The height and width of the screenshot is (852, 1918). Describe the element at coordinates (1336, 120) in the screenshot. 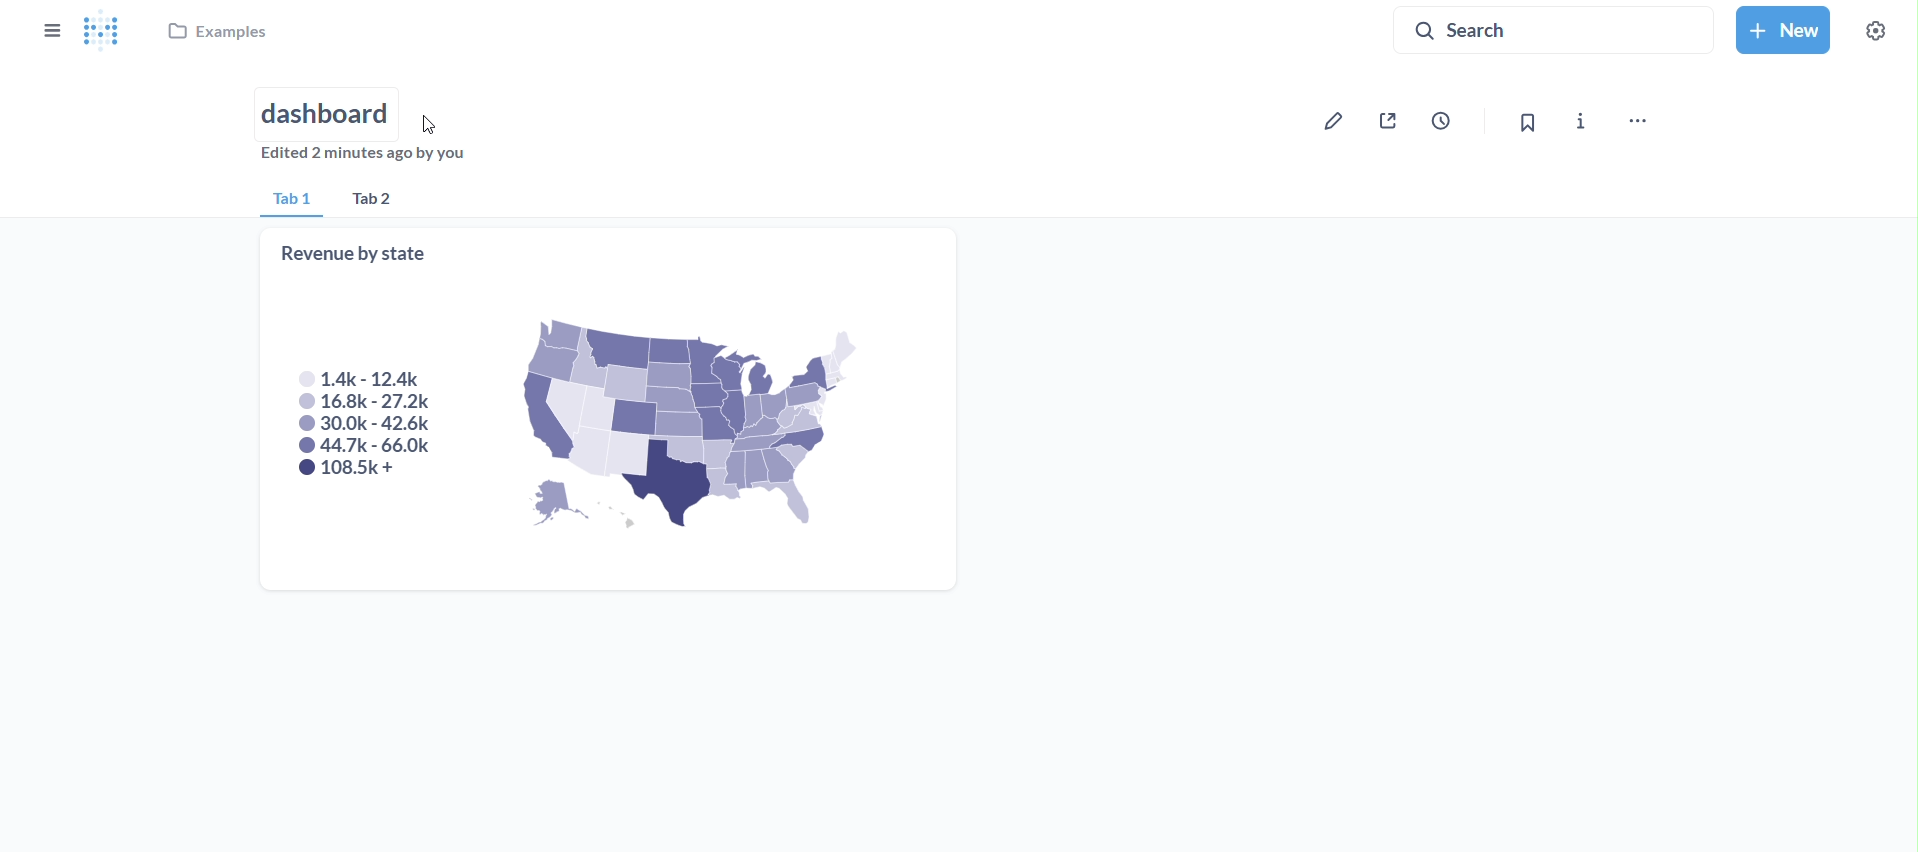

I see `edit dashboard` at that location.